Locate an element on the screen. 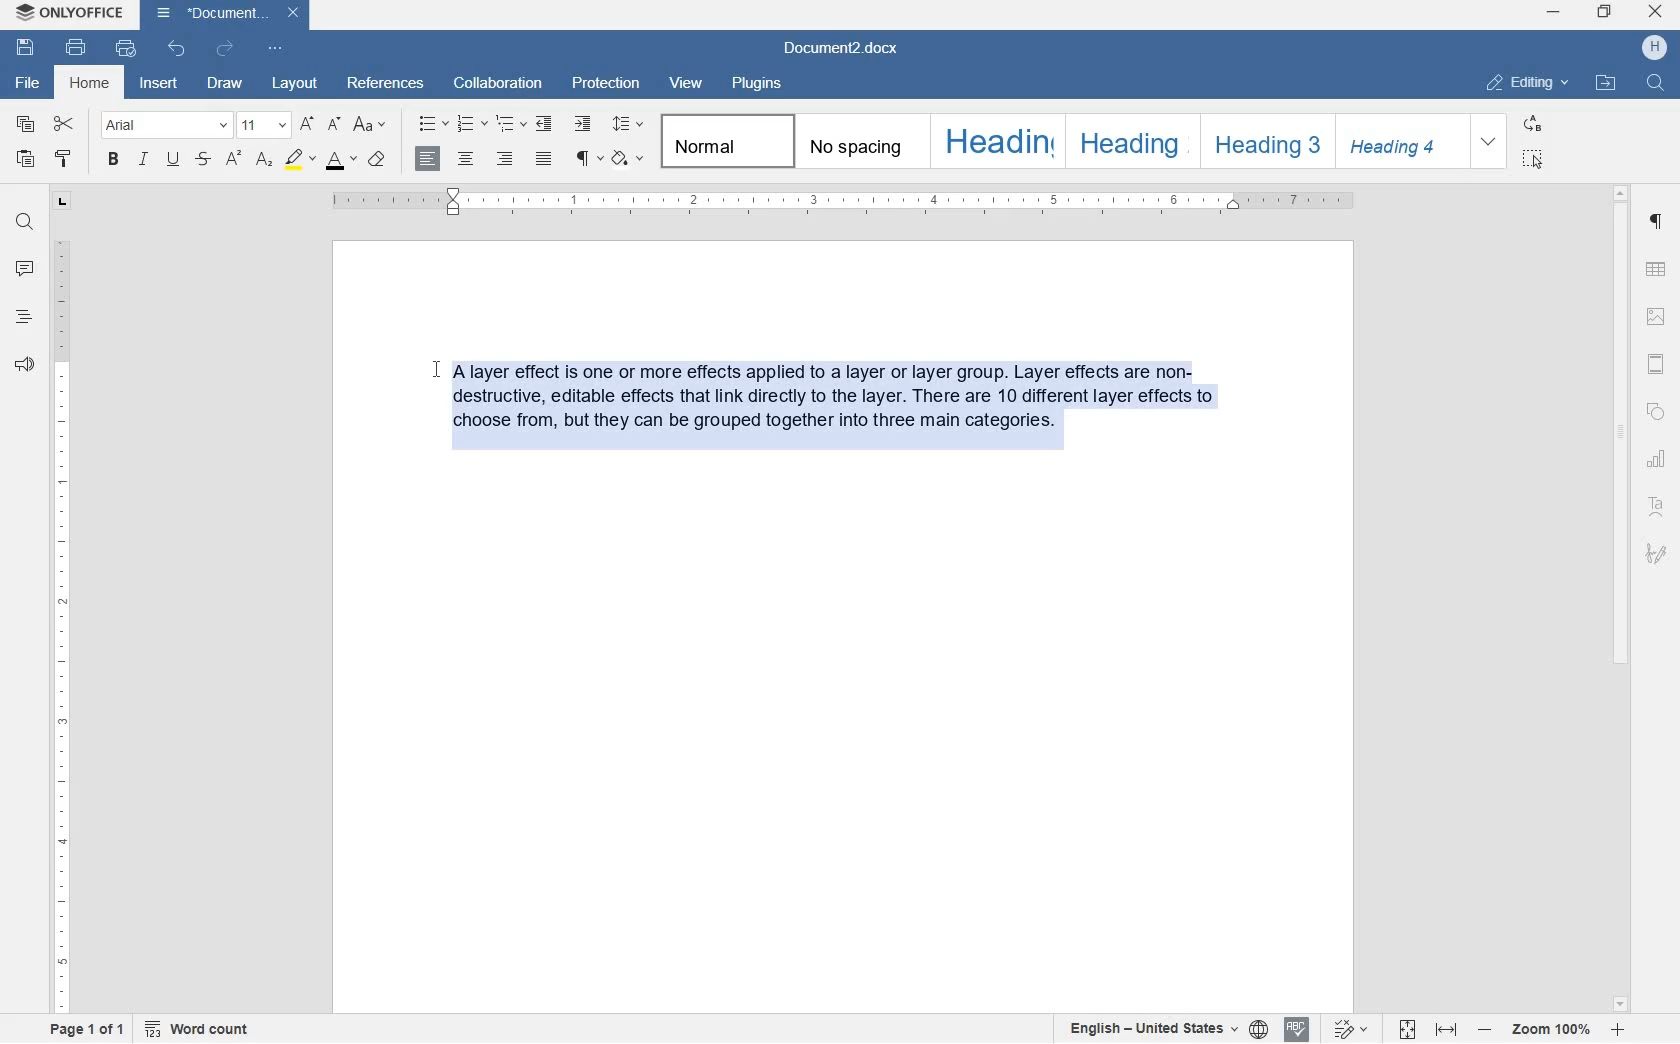 This screenshot has width=1680, height=1044. table is located at coordinates (1657, 269).